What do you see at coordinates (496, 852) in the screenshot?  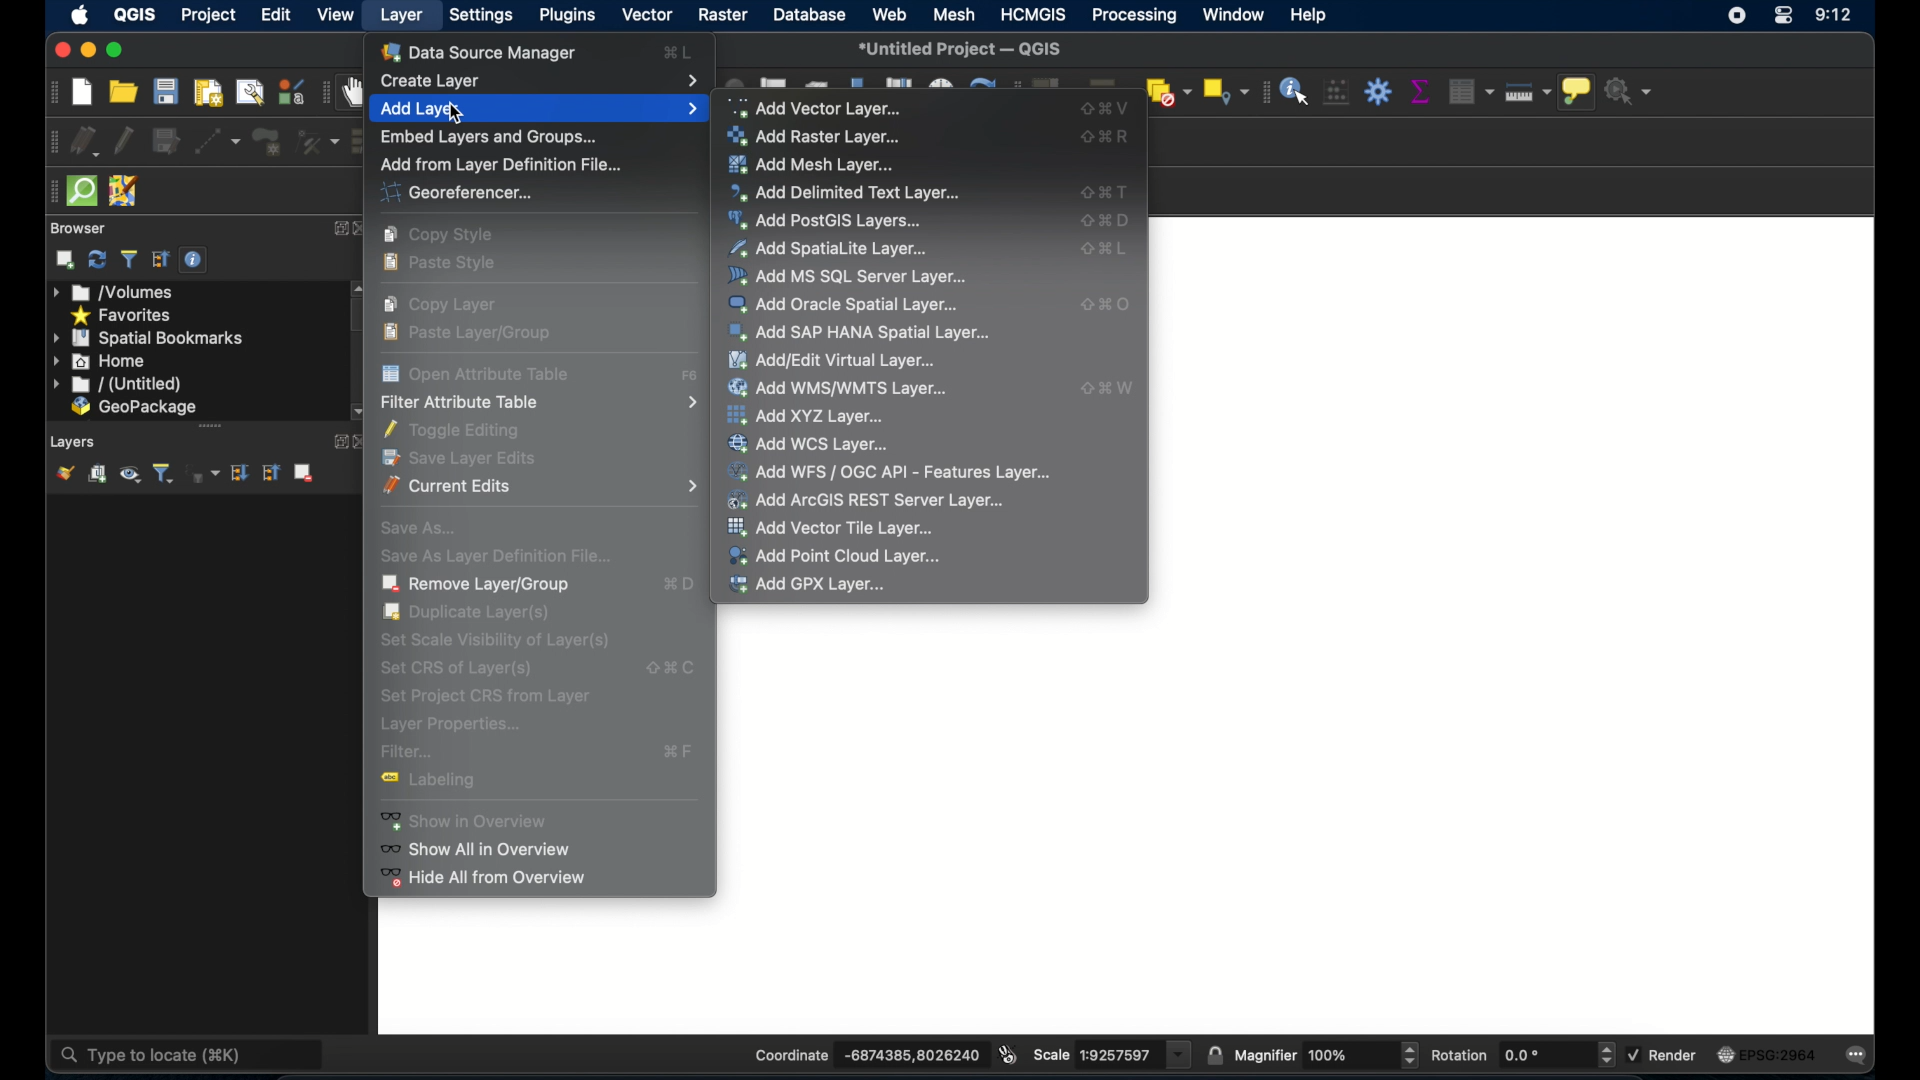 I see `Show all in overview` at bounding box center [496, 852].